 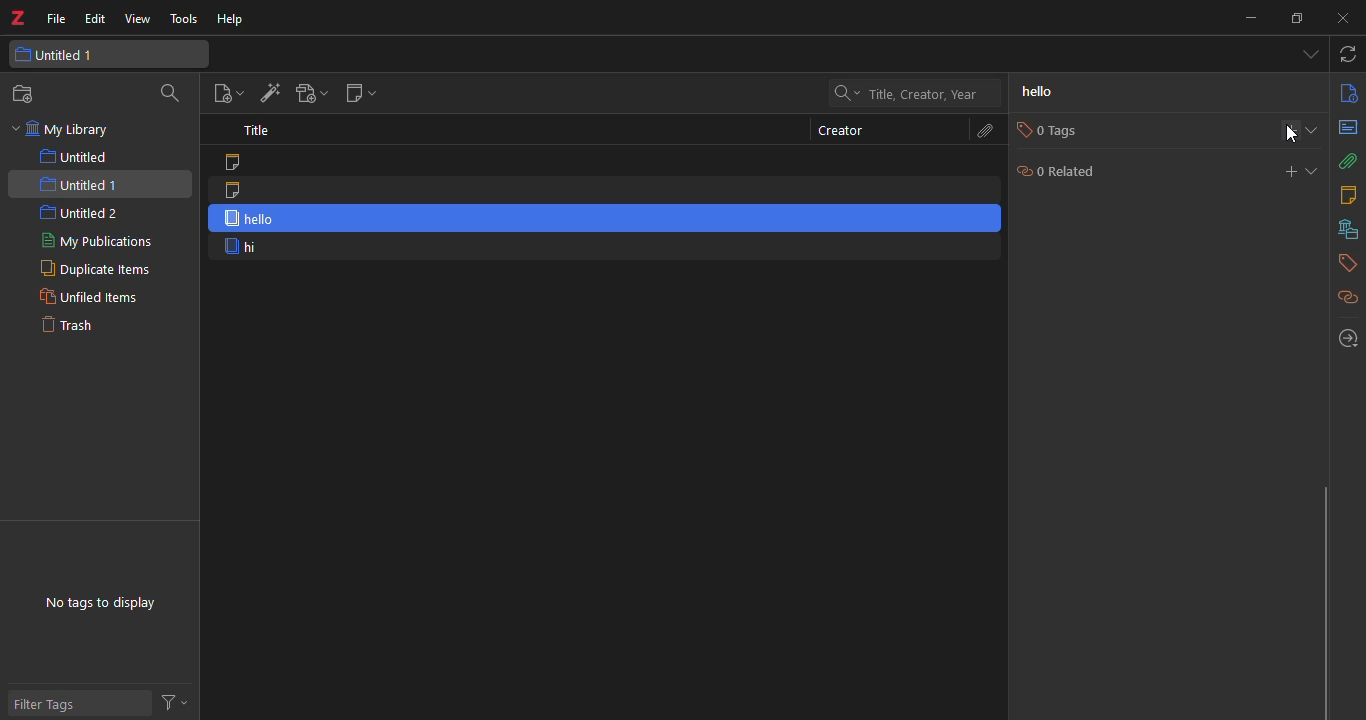 What do you see at coordinates (1314, 170) in the screenshot?
I see `expand` at bounding box center [1314, 170].